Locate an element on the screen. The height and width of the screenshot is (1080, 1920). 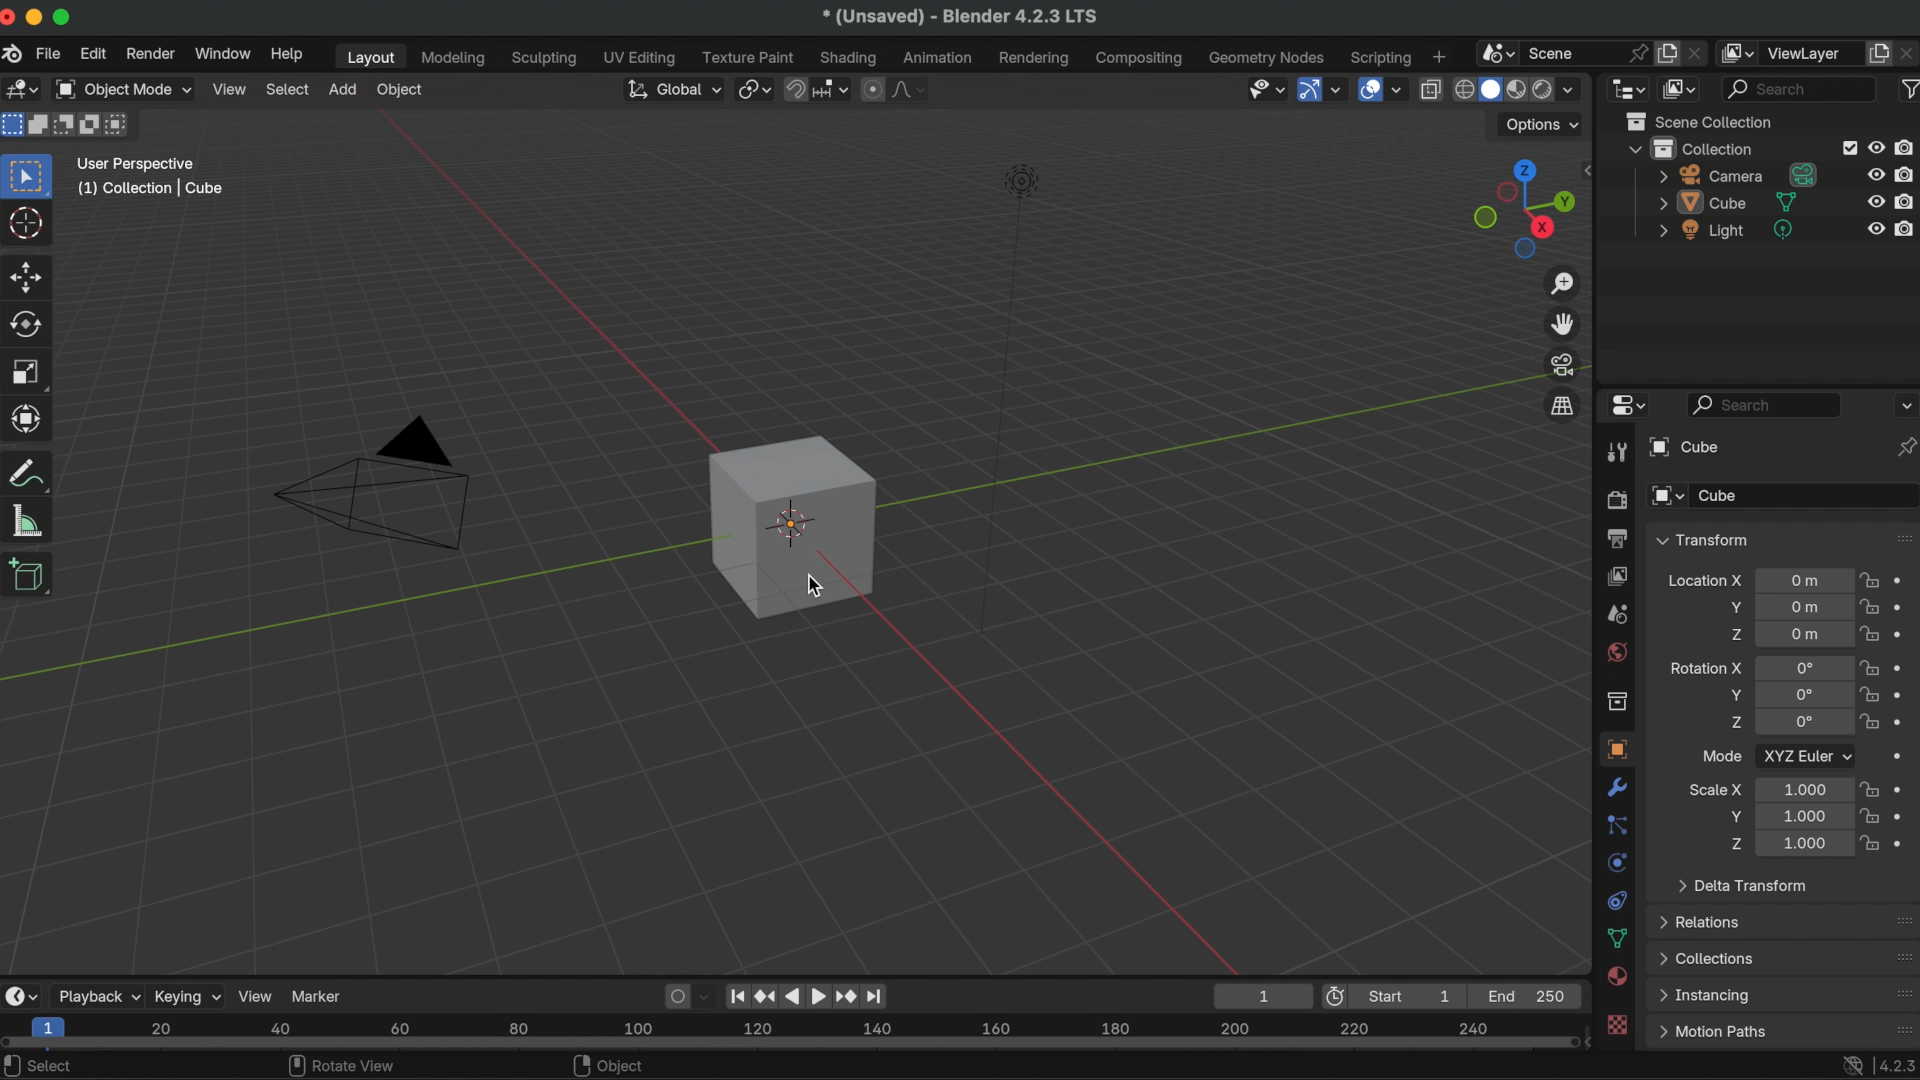
object is located at coordinates (613, 1066).